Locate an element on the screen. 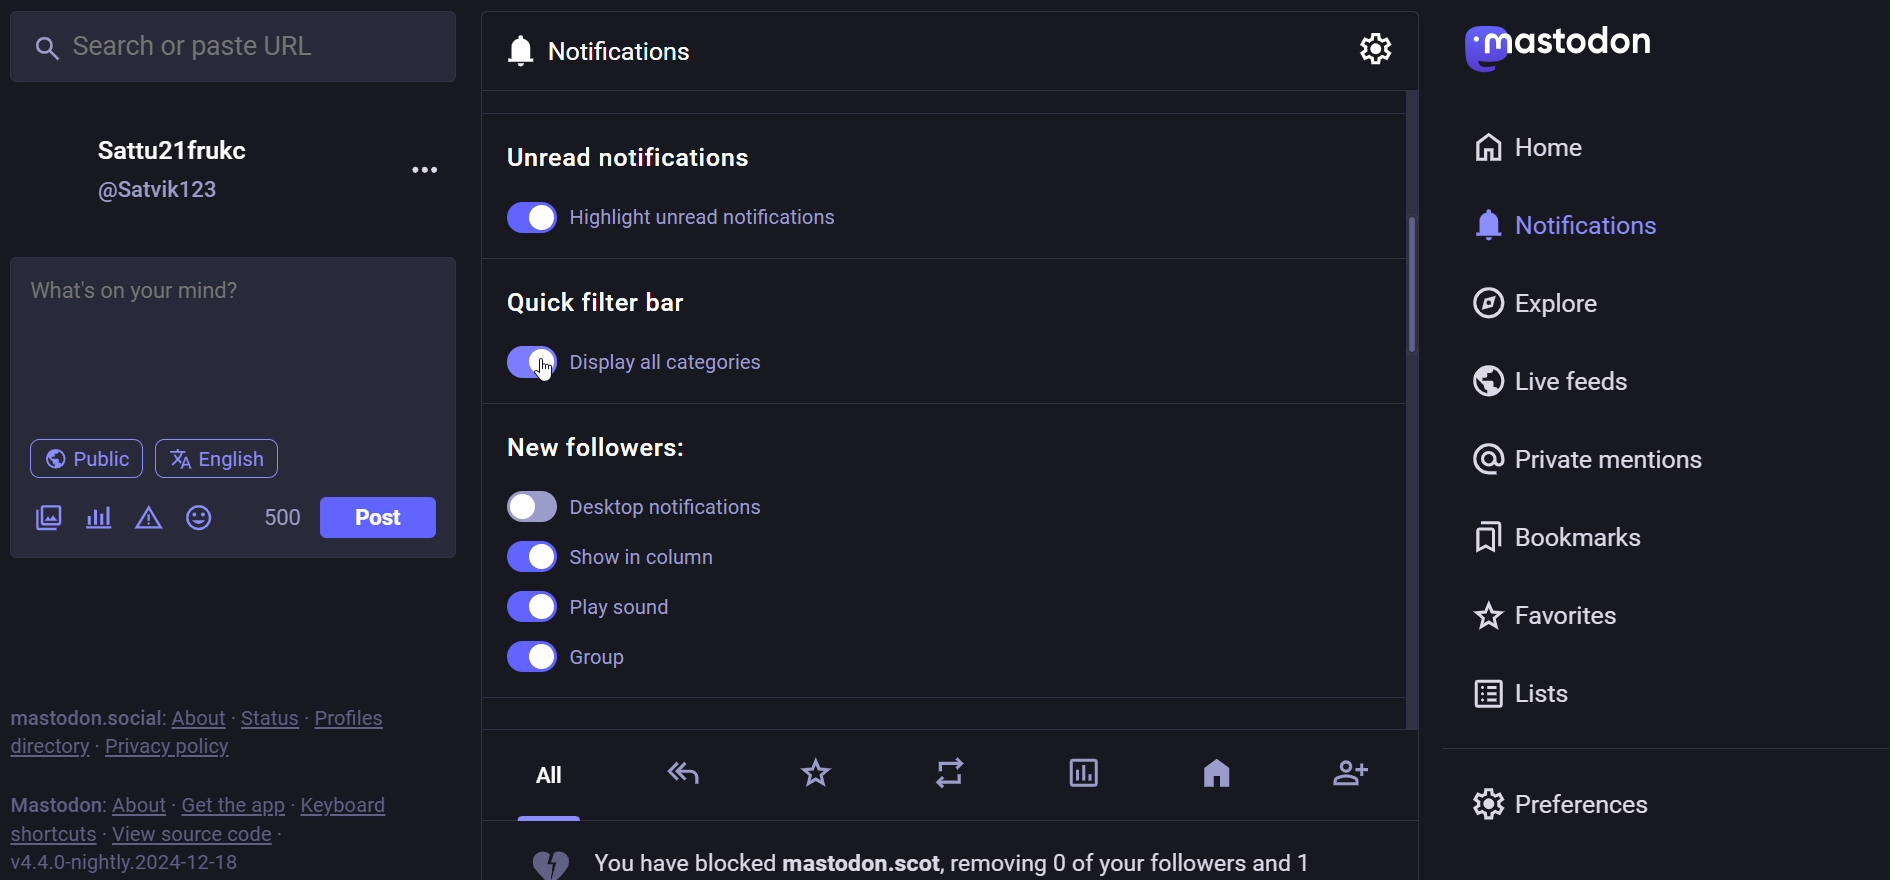  show in column is located at coordinates (621, 554).